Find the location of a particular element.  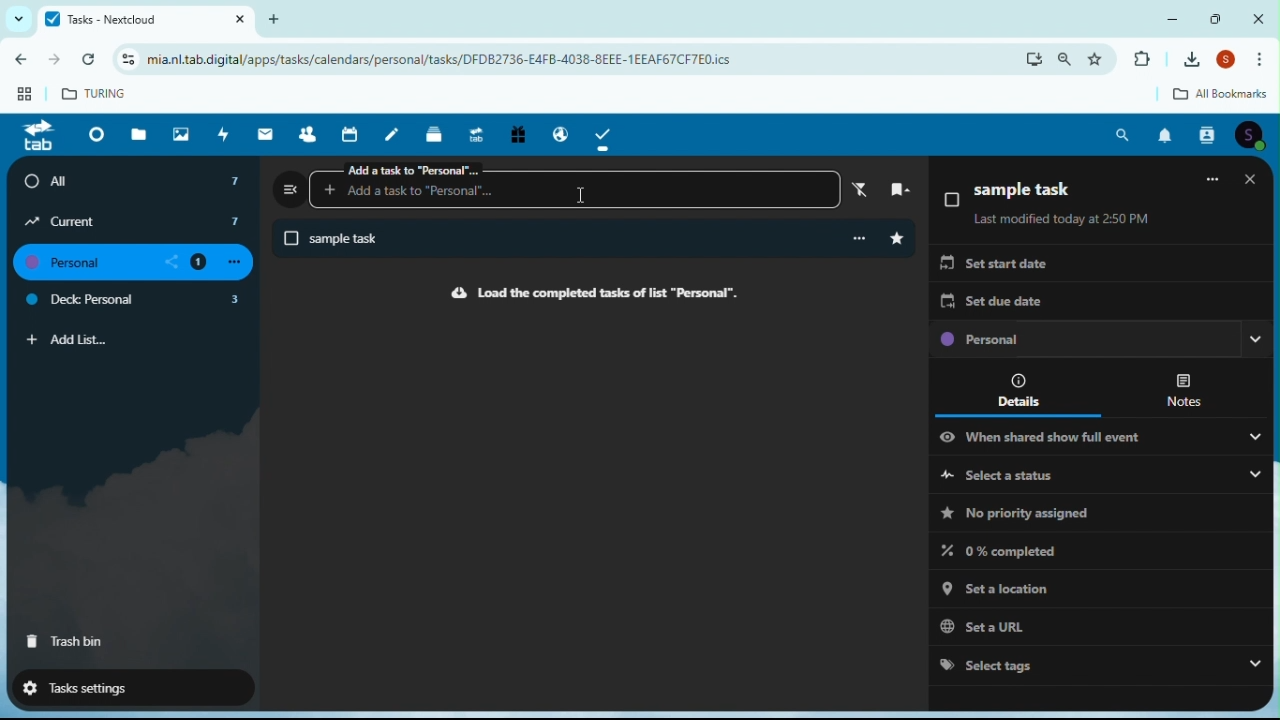

Upgrade is located at coordinates (475, 132).